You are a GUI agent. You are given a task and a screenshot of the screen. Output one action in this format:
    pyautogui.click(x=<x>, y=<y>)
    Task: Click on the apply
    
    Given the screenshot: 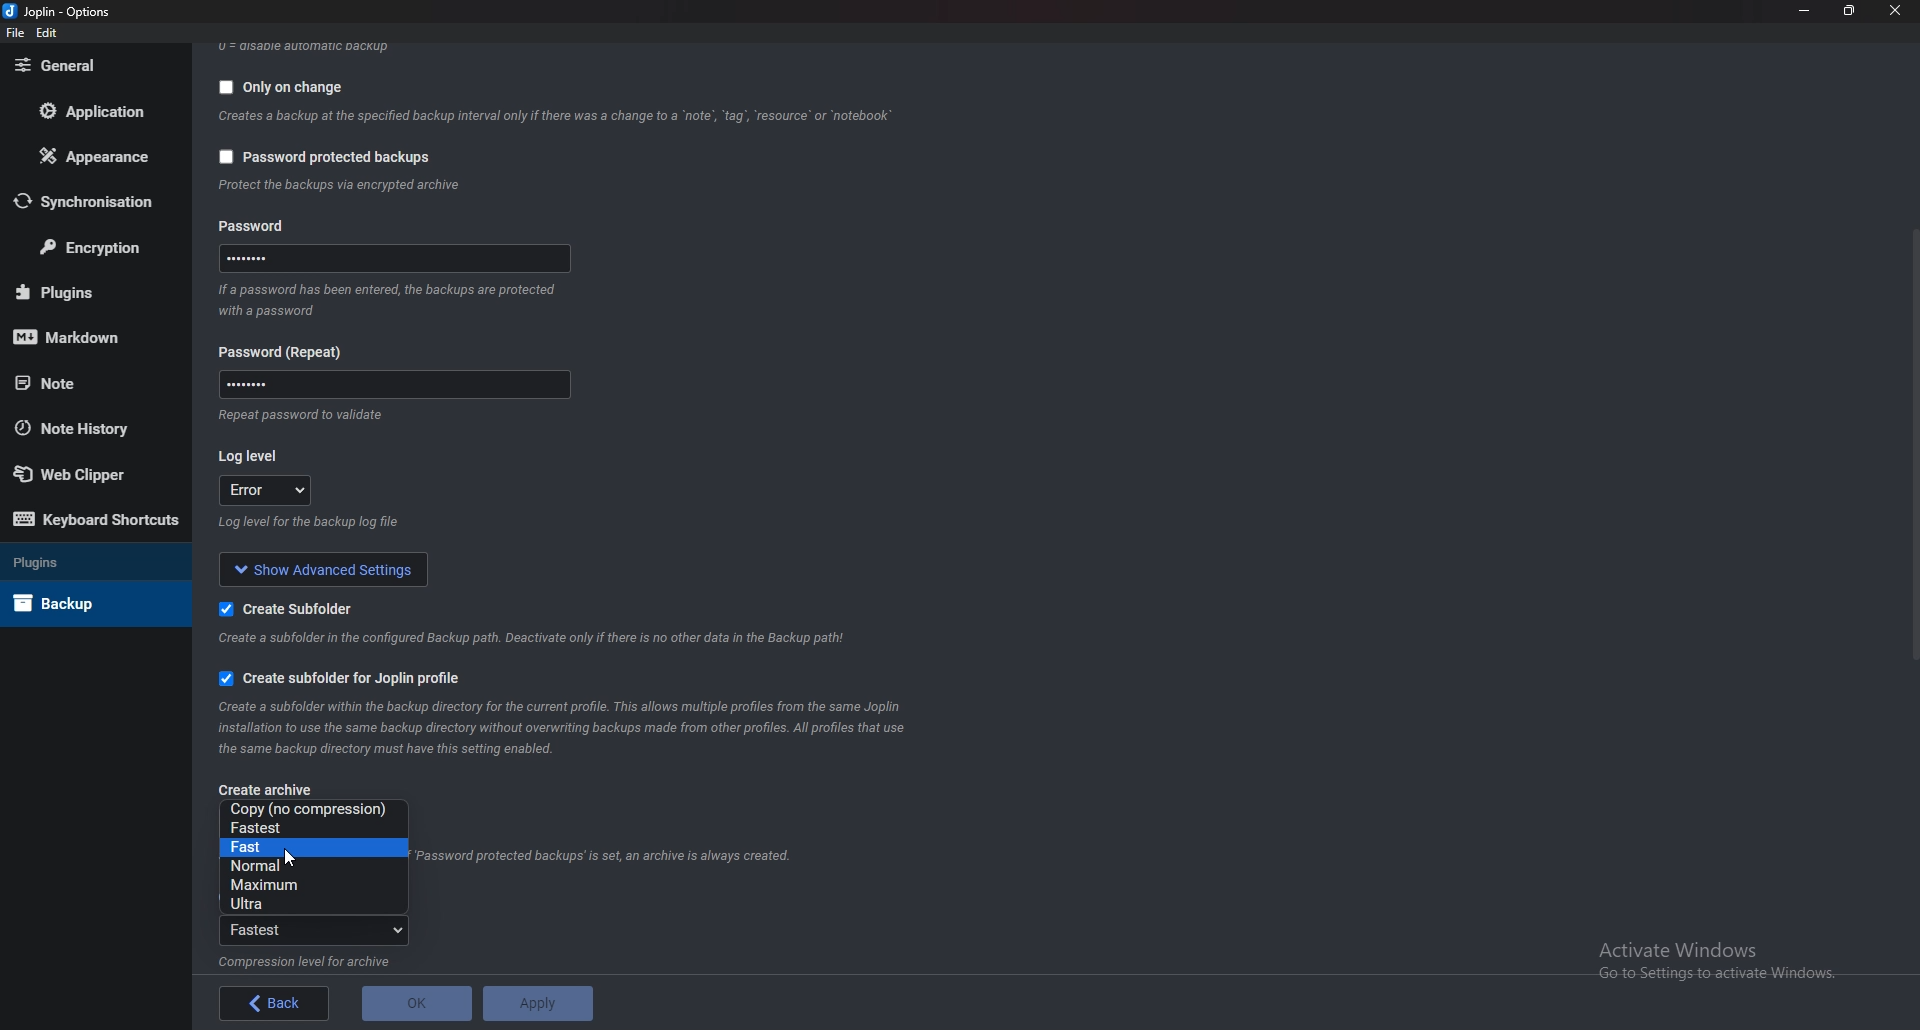 What is the action you would take?
    pyautogui.click(x=533, y=1004)
    